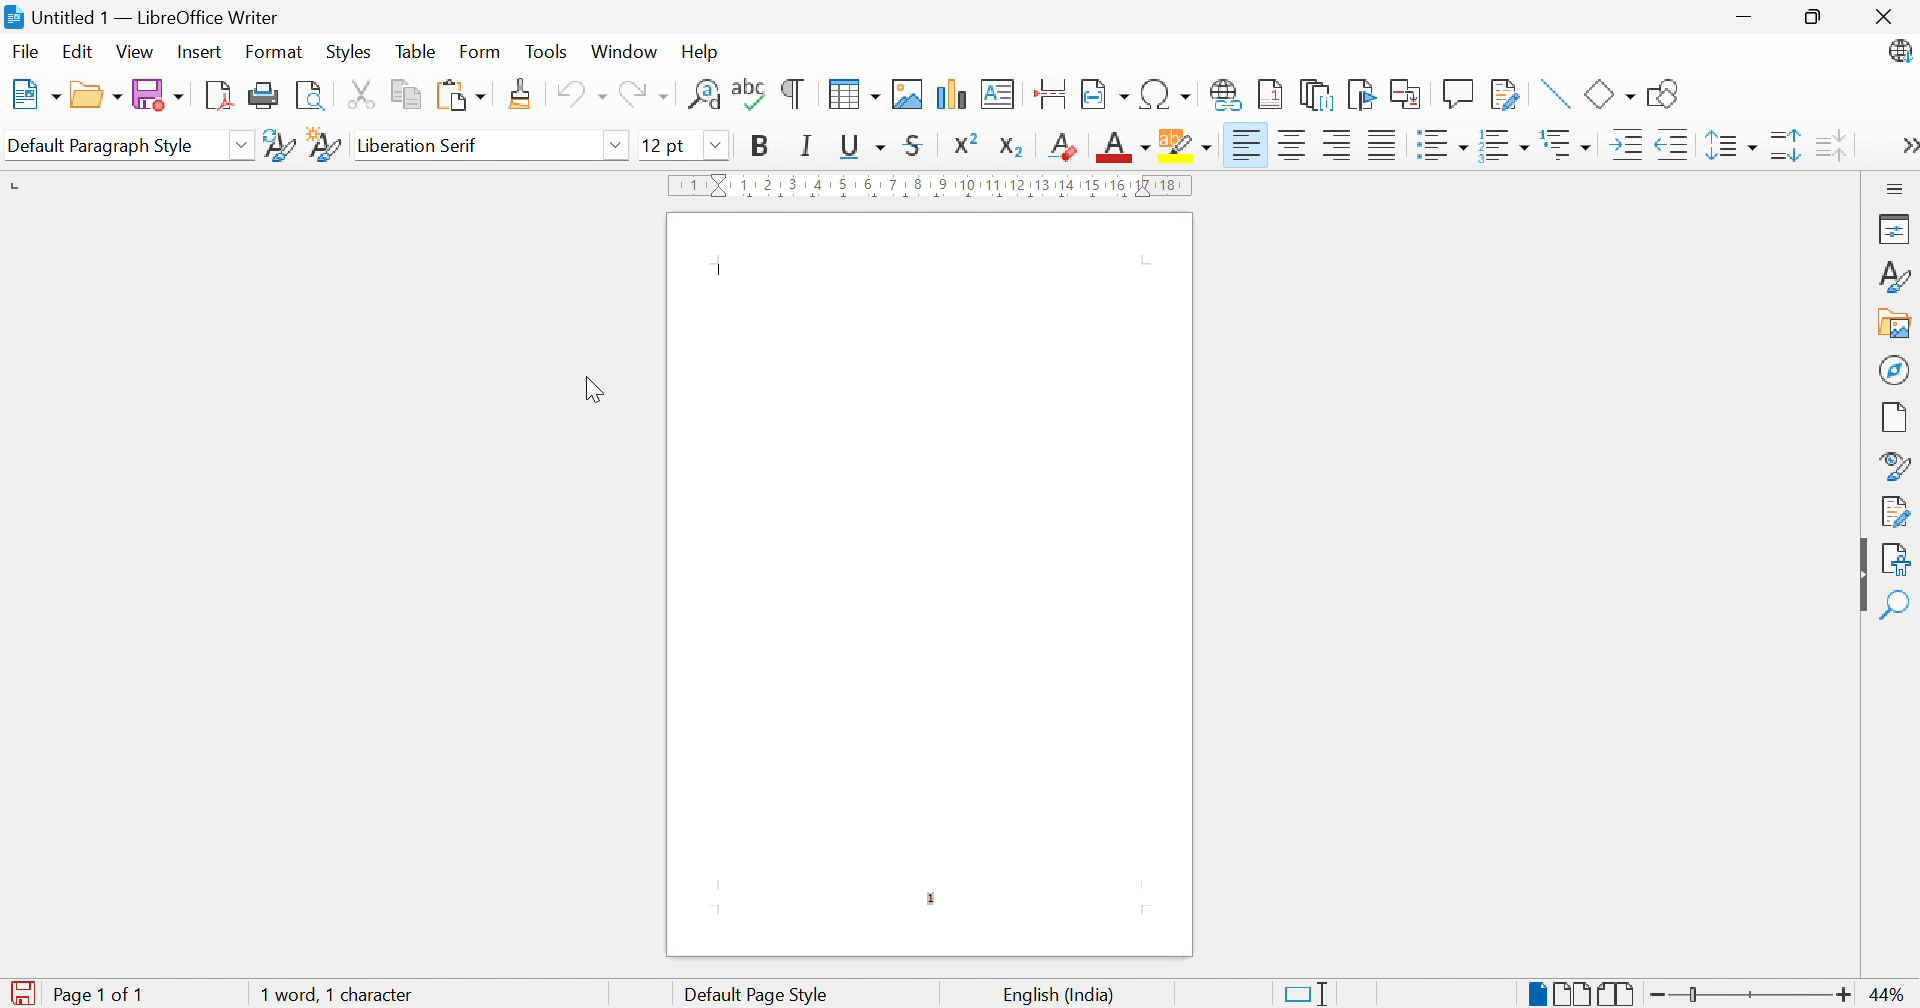  What do you see at coordinates (1107, 93) in the screenshot?
I see `Insert field` at bounding box center [1107, 93].